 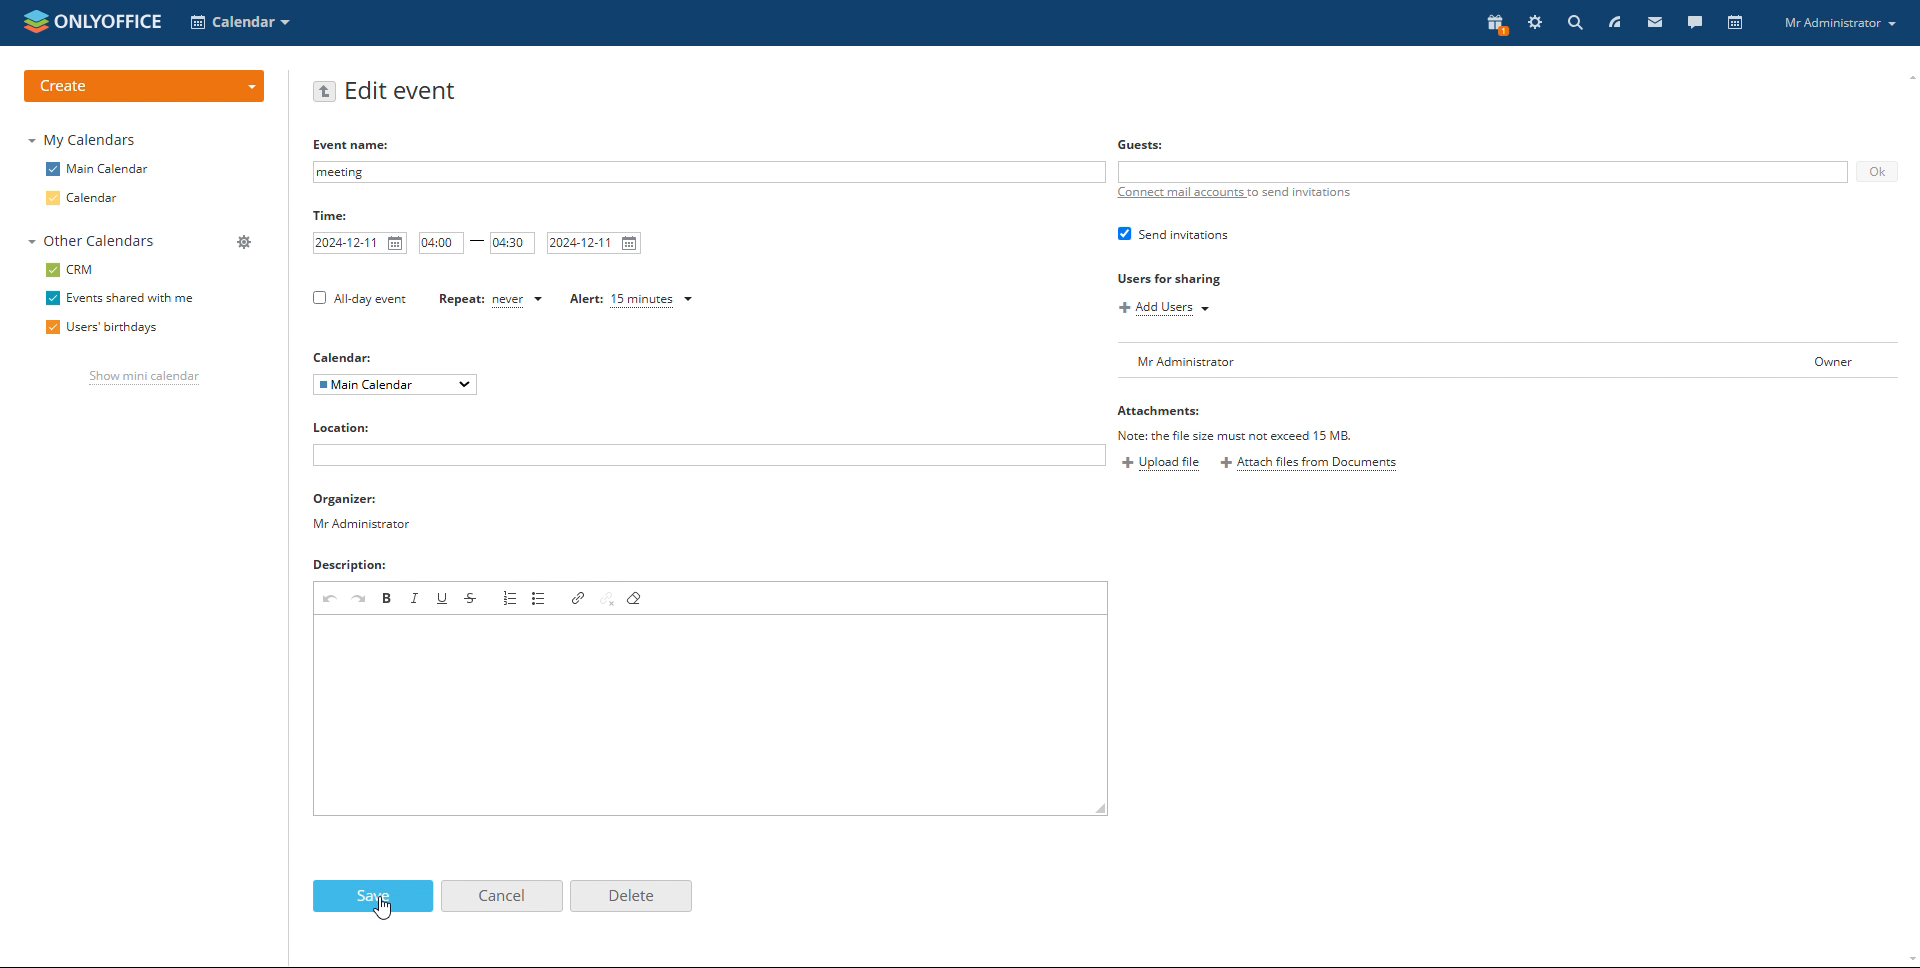 I want to click on present, so click(x=1494, y=24).